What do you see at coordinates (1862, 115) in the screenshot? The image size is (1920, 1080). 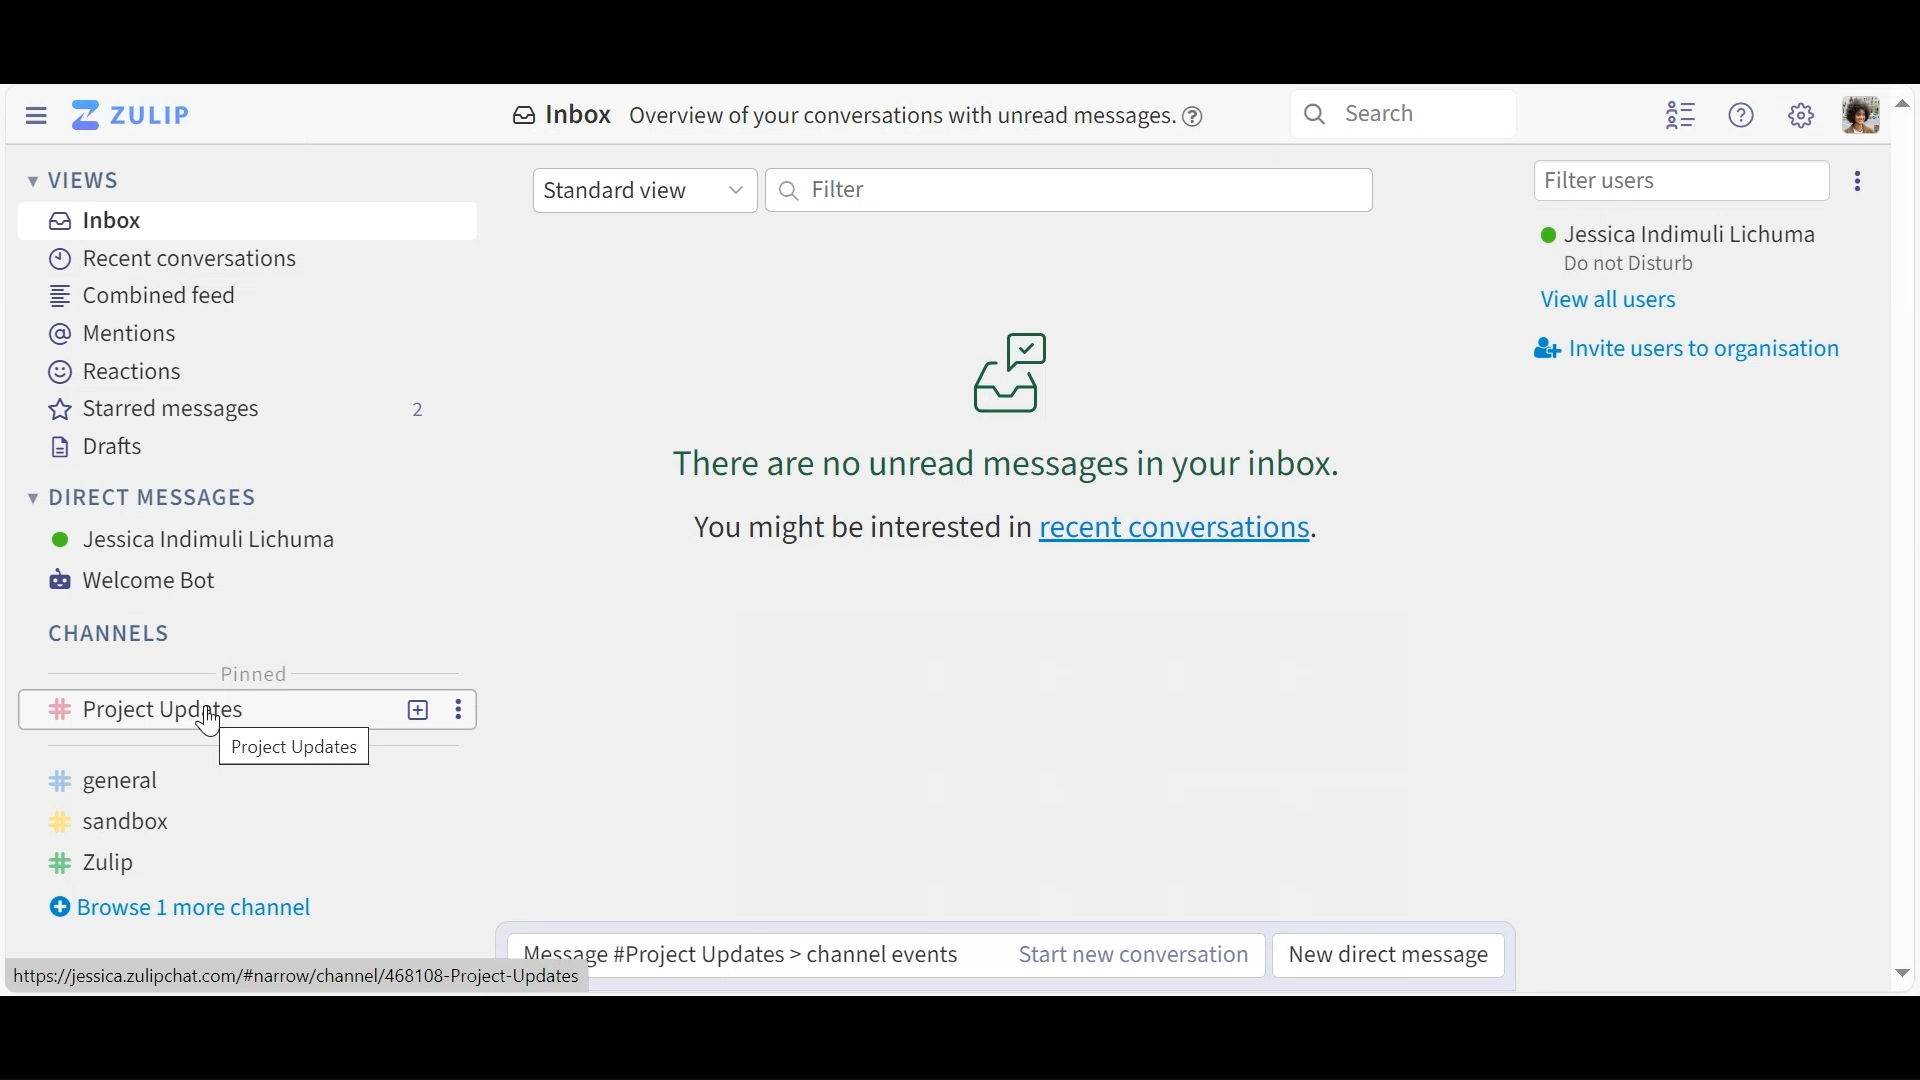 I see `Personal menu` at bounding box center [1862, 115].